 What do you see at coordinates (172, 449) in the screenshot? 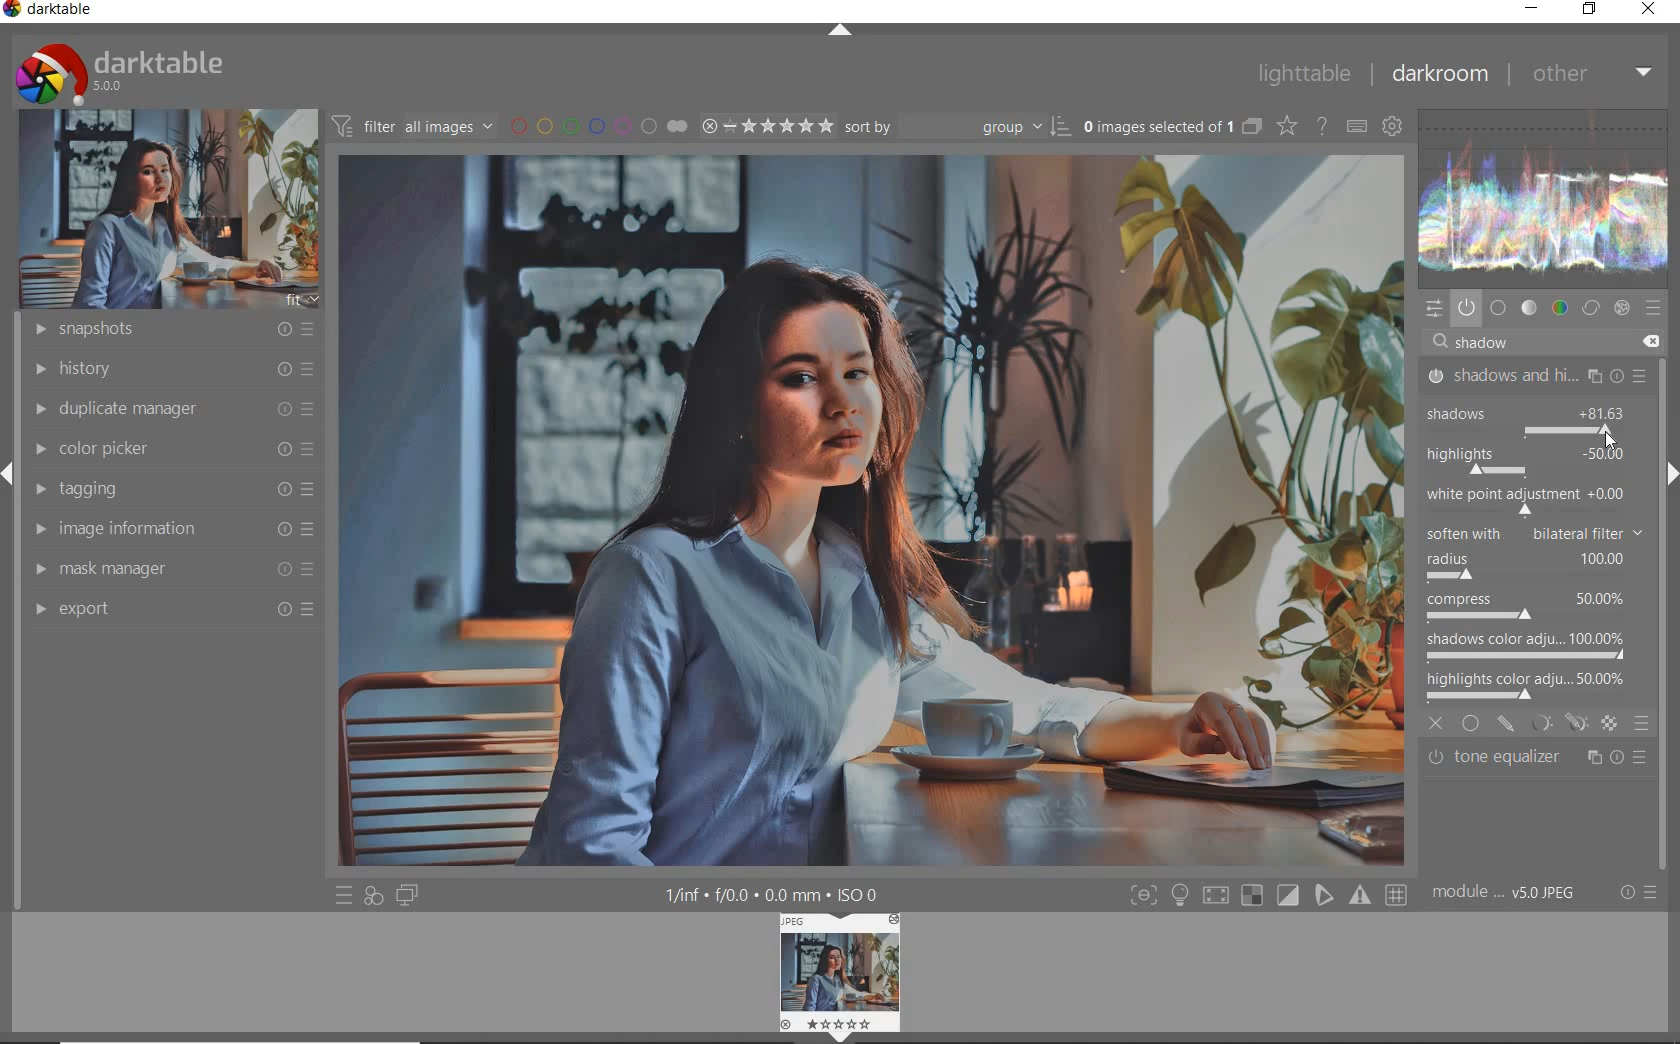
I see `color picker` at bounding box center [172, 449].